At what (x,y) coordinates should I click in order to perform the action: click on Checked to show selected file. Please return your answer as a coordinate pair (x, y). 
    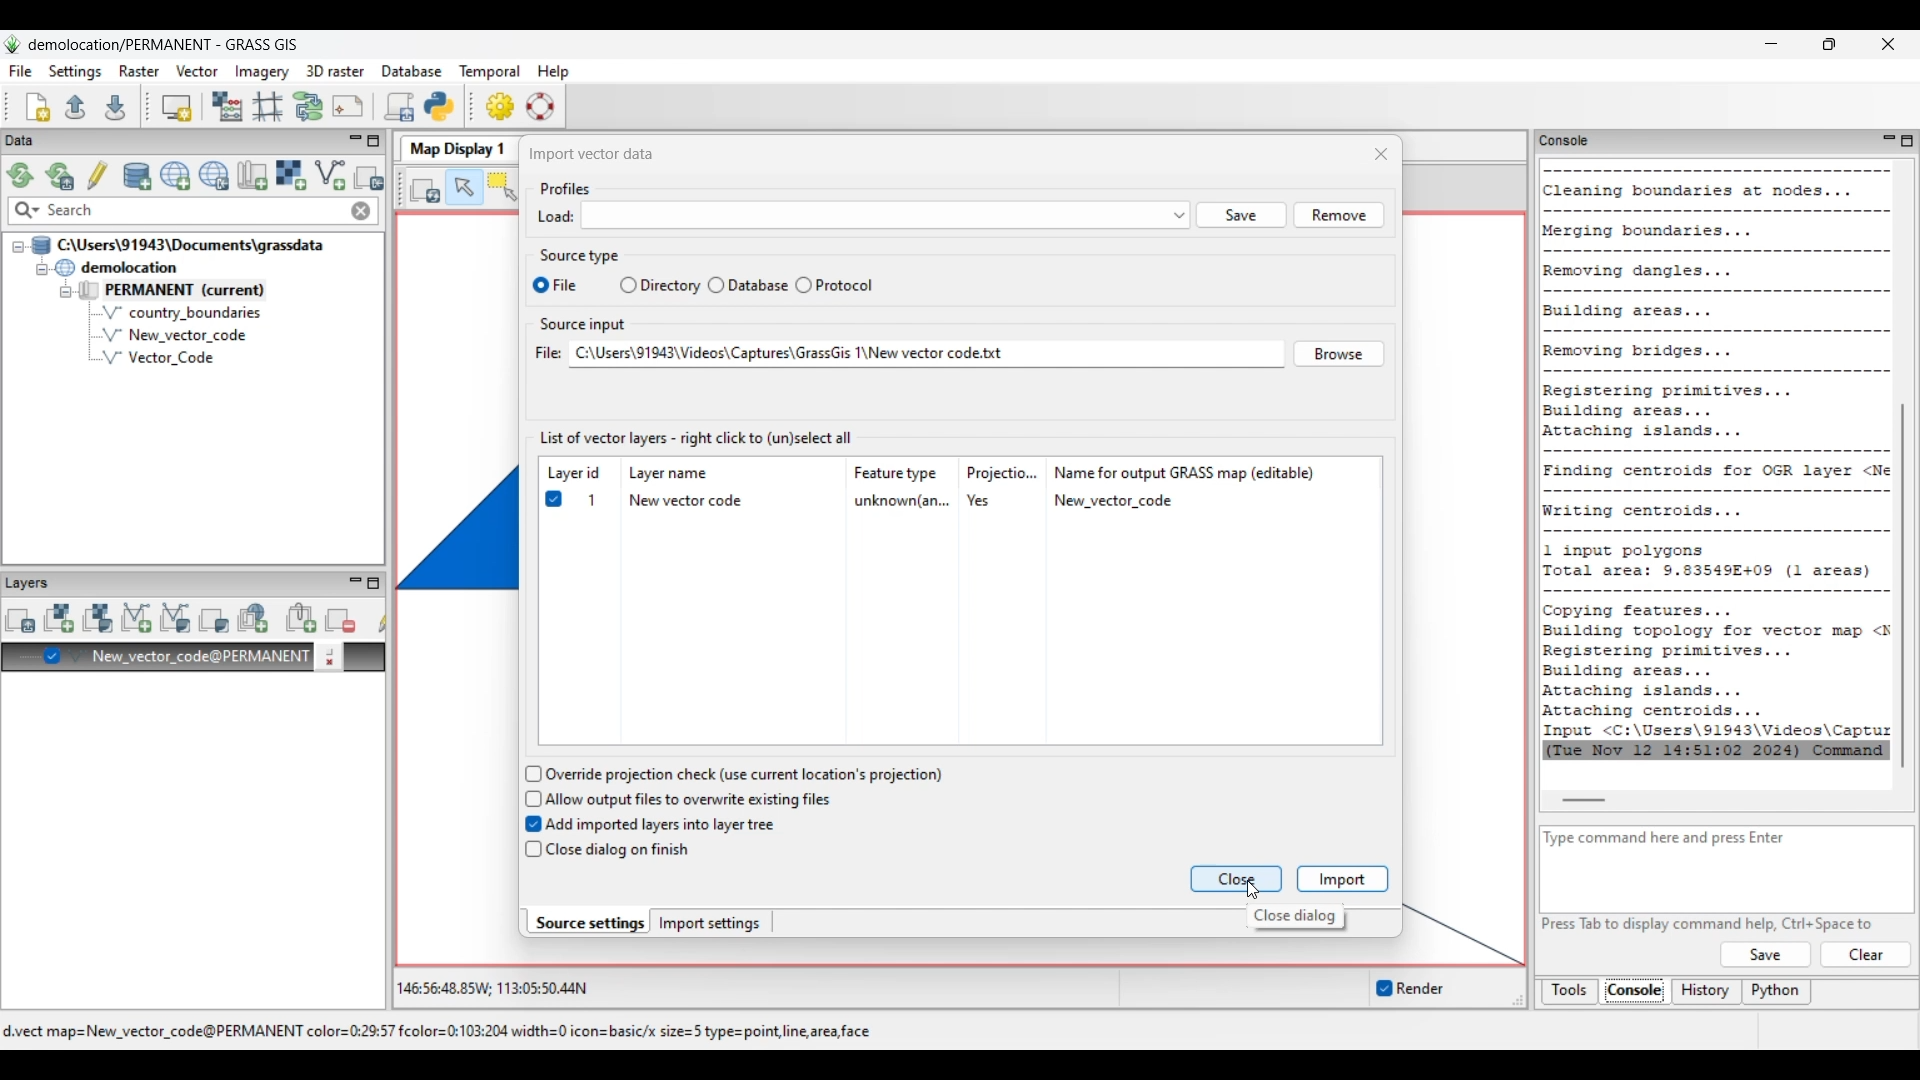
    Looking at the image, I should click on (553, 499).